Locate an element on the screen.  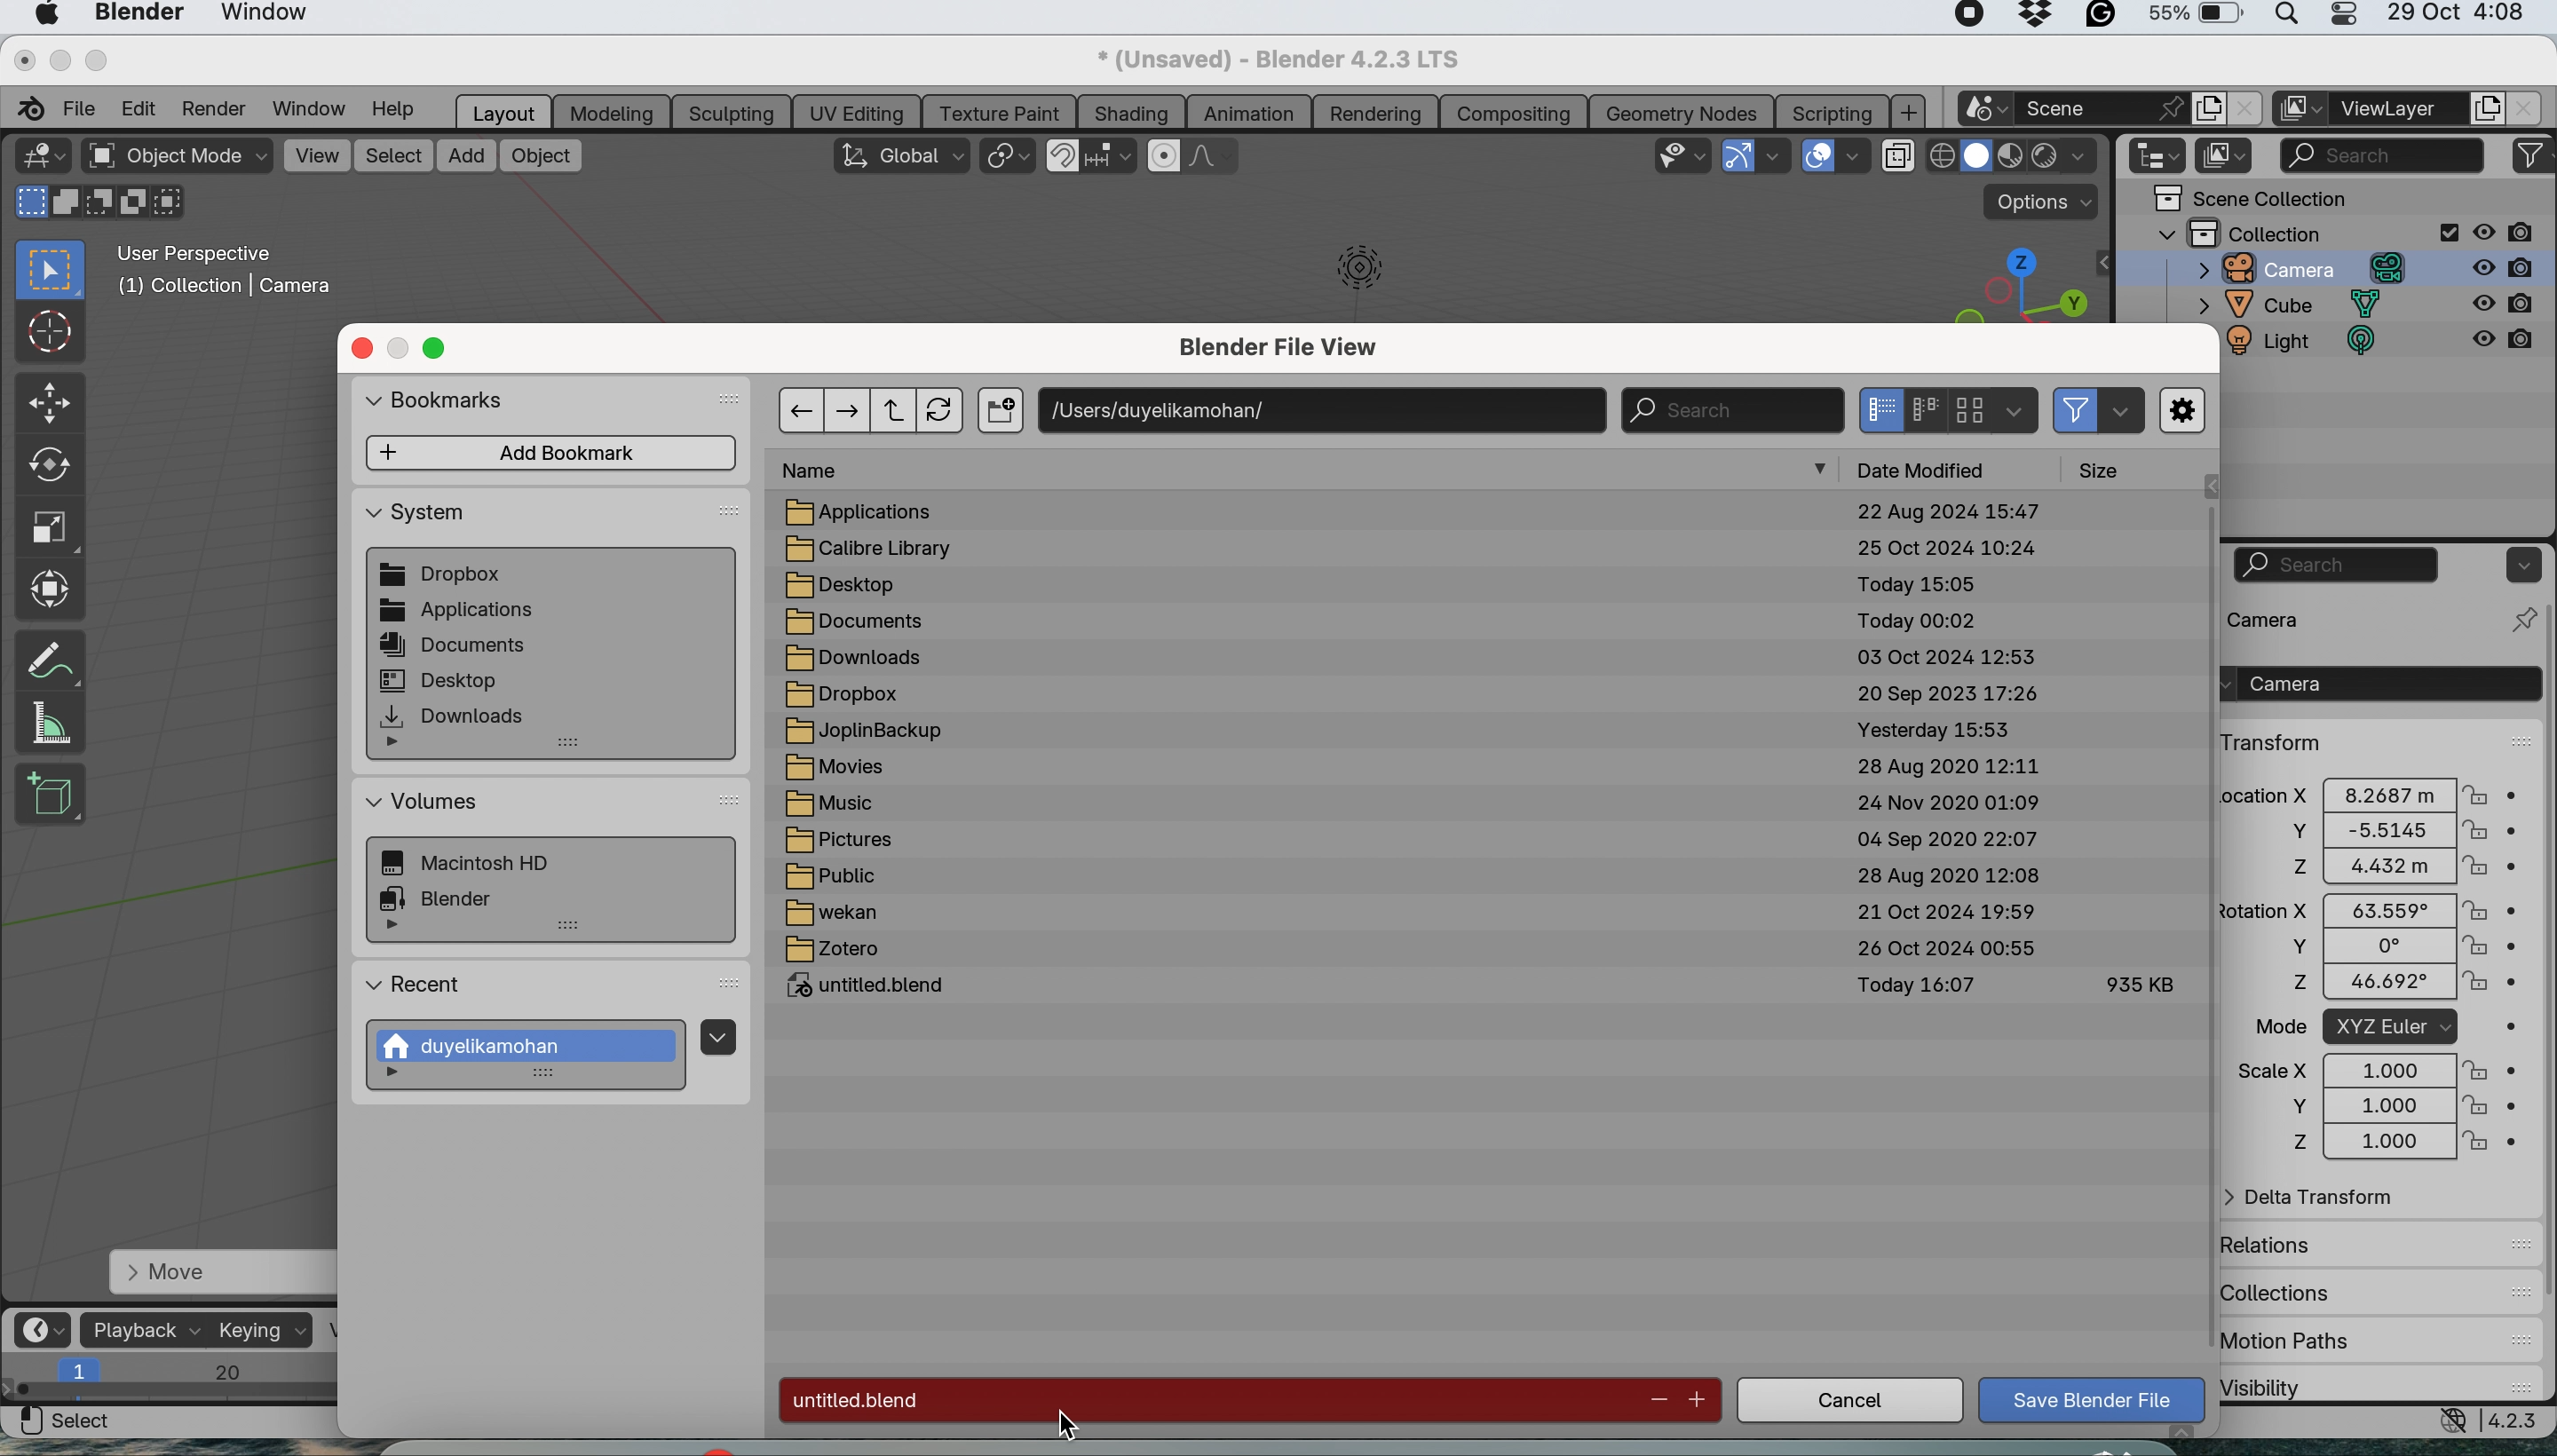
collections is located at coordinates (2293, 1288).